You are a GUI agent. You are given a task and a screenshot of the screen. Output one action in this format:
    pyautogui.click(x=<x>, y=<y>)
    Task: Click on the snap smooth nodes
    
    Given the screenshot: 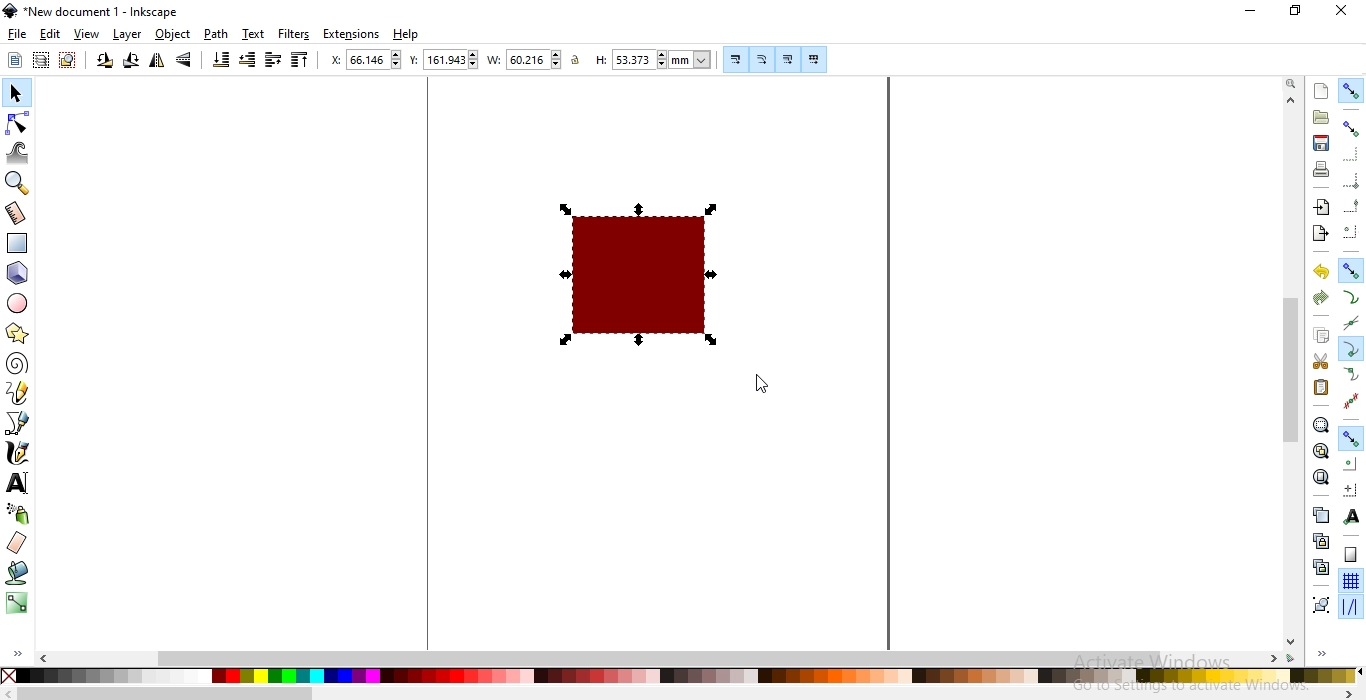 What is the action you would take?
    pyautogui.click(x=1350, y=375)
    